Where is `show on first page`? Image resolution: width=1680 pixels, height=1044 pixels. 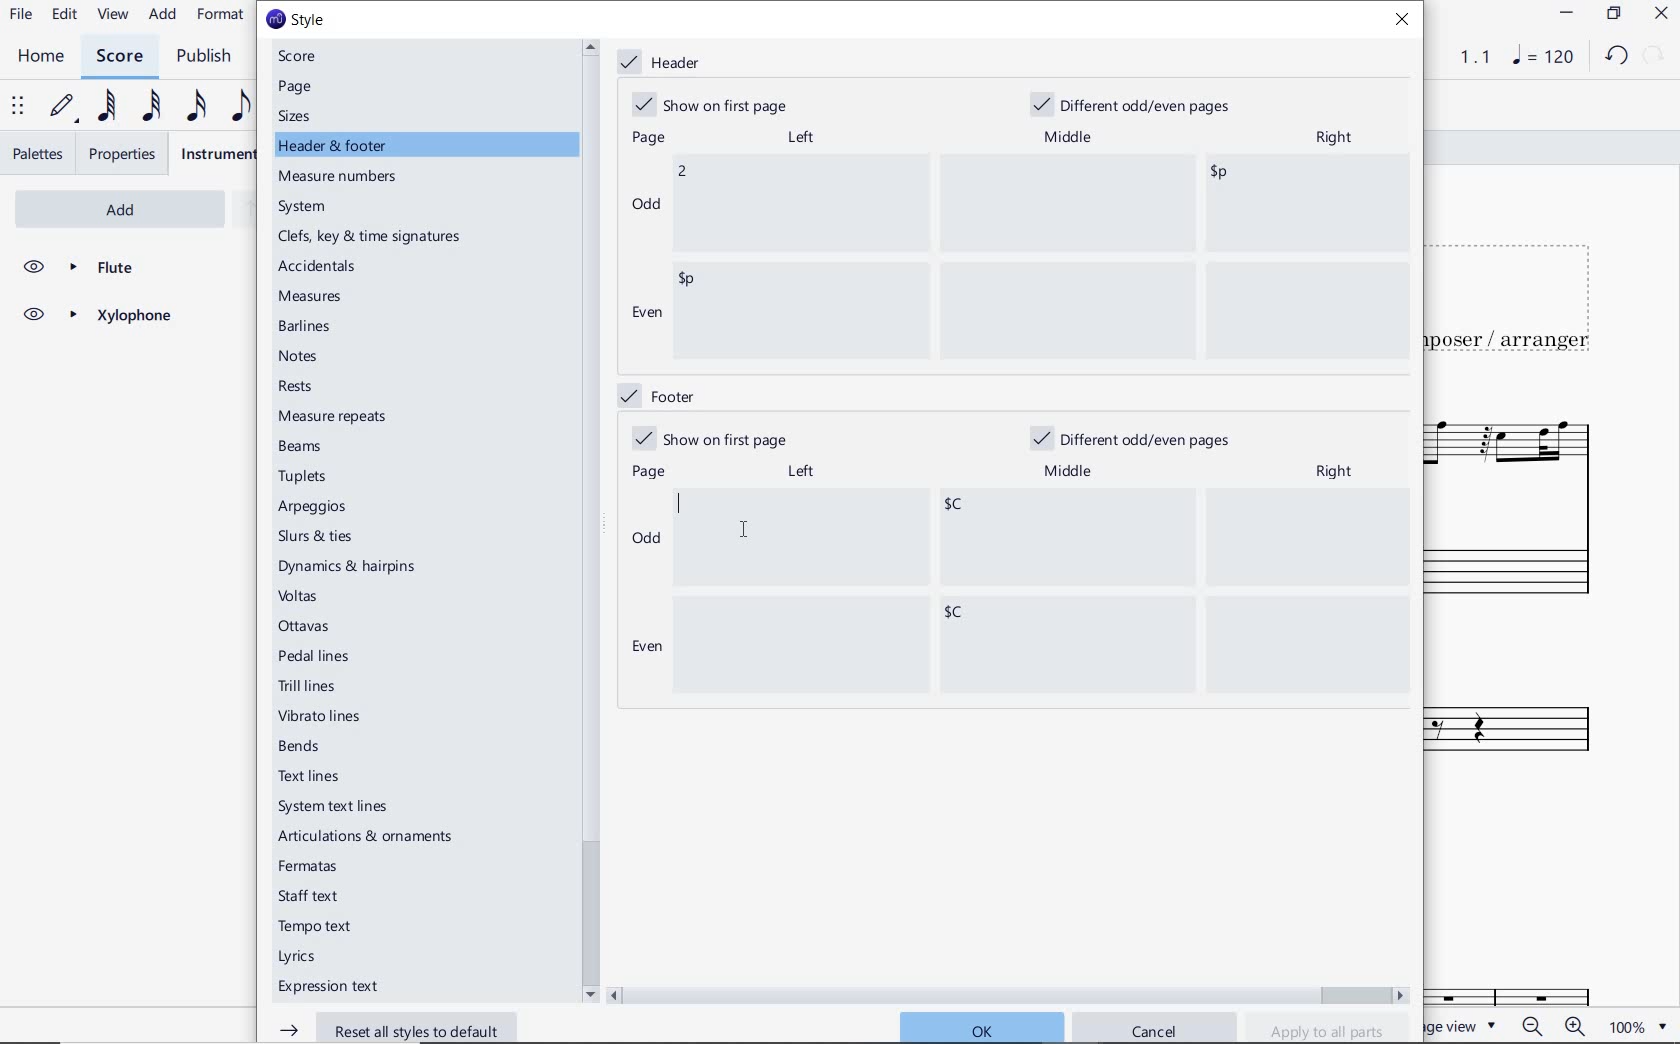
show on first page is located at coordinates (709, 438).